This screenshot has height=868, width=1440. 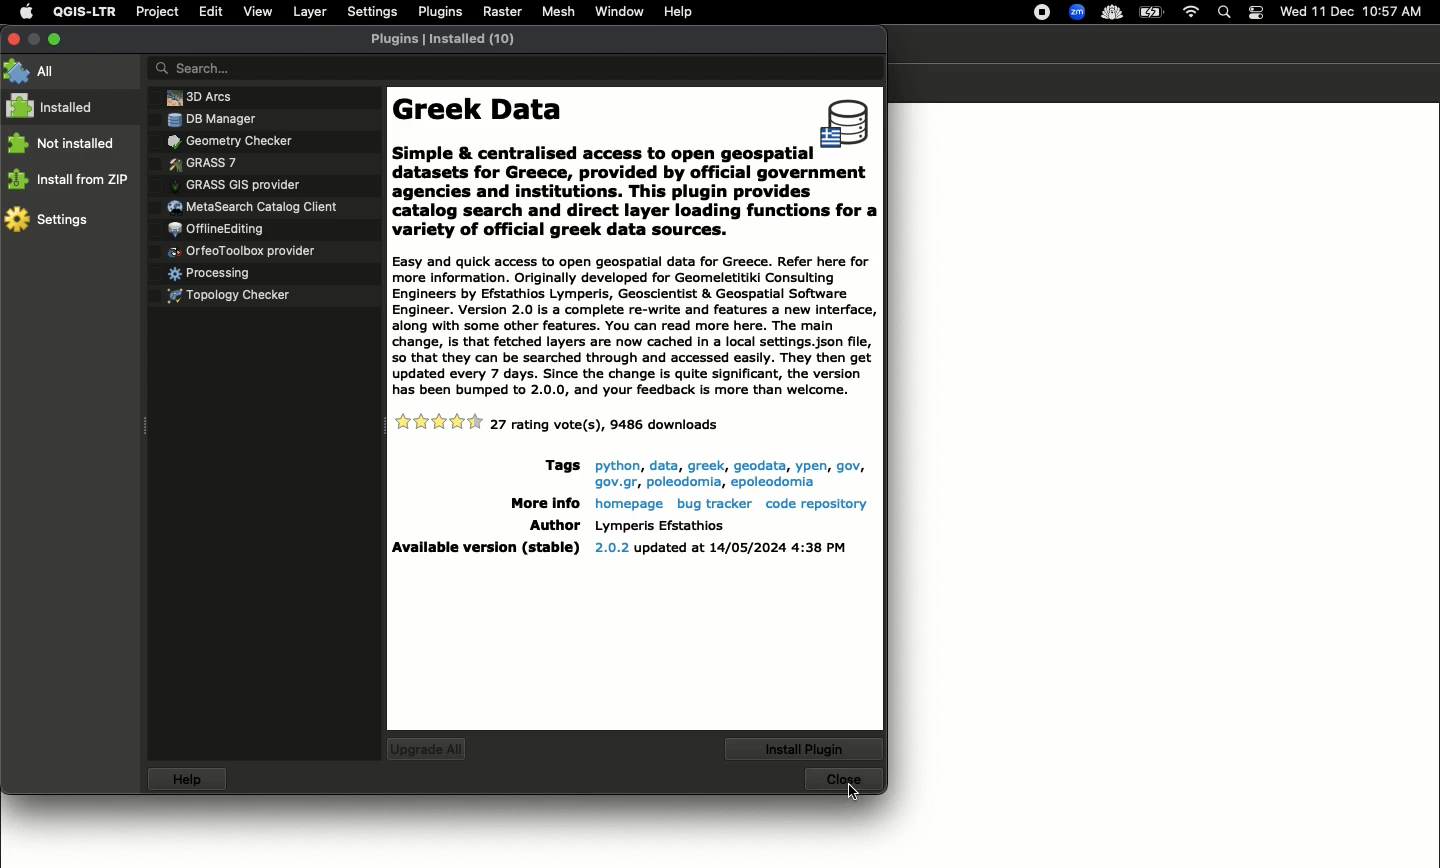 What do you see at coordinates (1192, 11) in the screenshot?
I see `Internet` at bounding box center [1192, 11].